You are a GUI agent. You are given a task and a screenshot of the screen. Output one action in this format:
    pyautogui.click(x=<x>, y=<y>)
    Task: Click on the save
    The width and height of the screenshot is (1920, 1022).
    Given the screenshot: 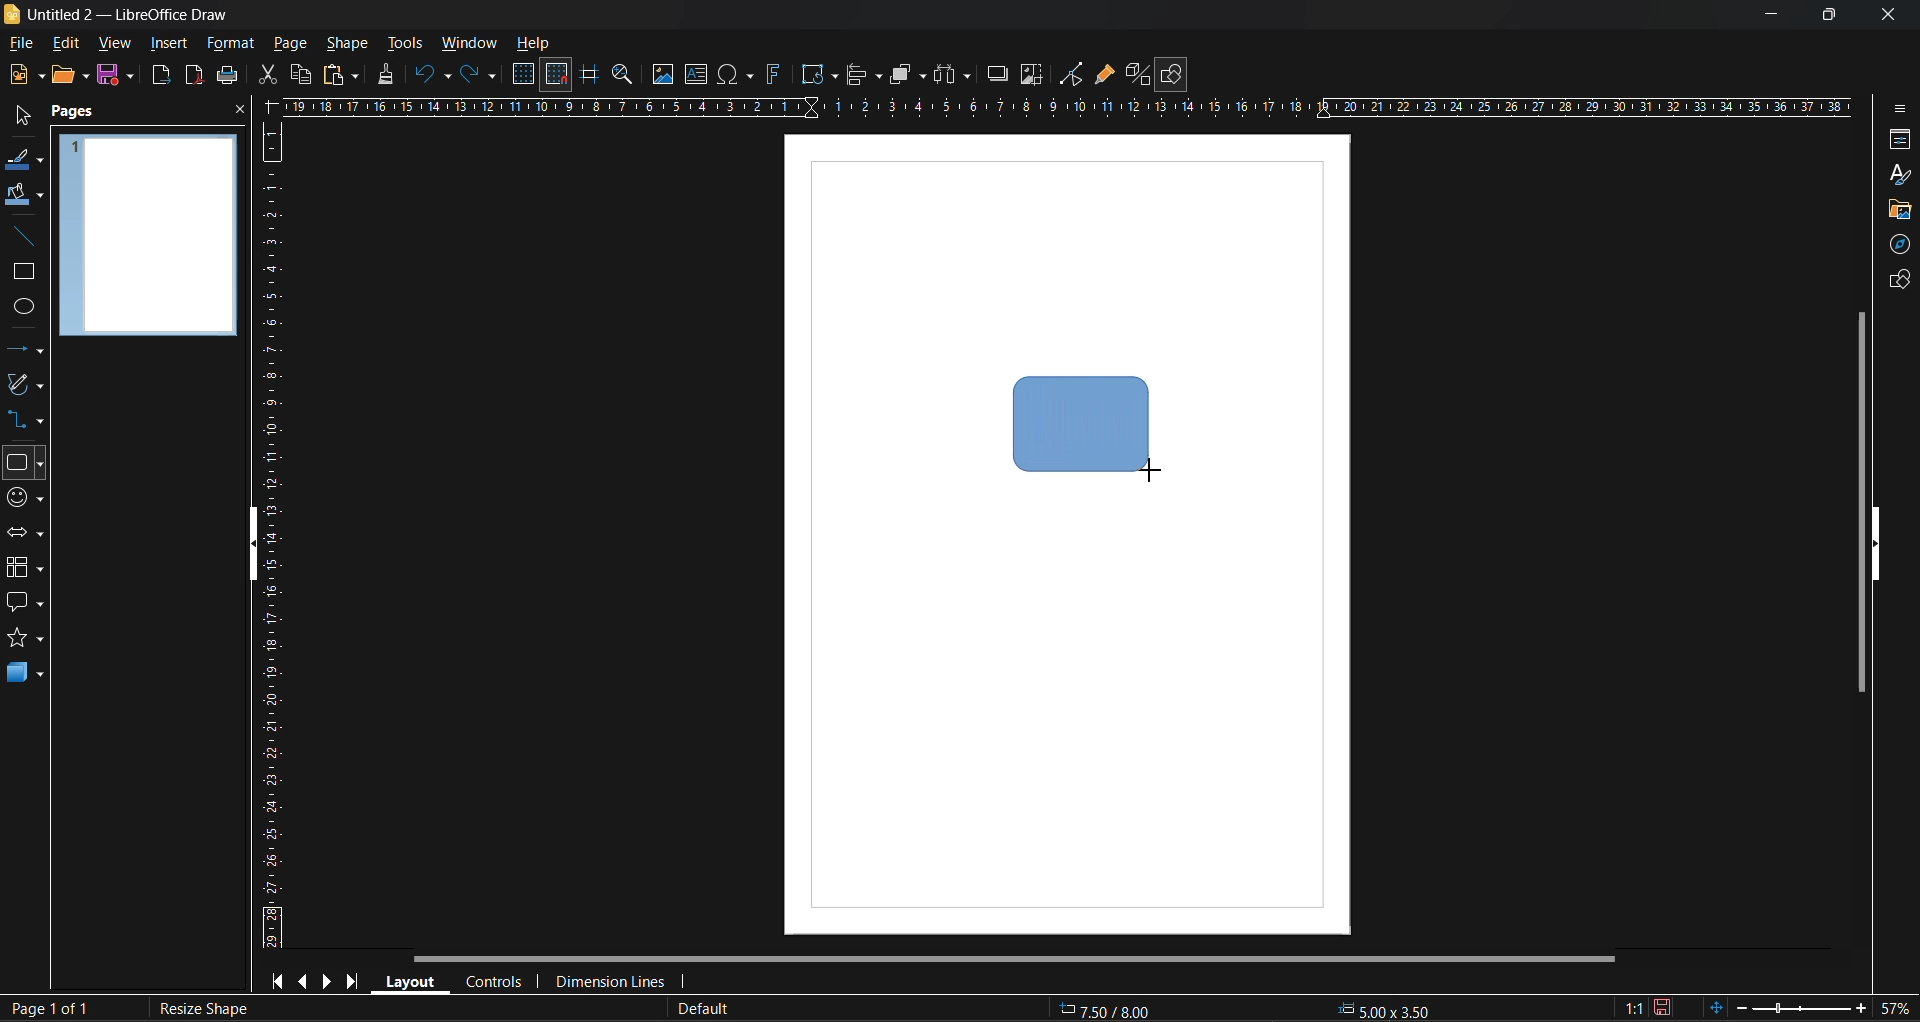 What is the action you would take?
    pyautogui.click(x=228, y=75)
    